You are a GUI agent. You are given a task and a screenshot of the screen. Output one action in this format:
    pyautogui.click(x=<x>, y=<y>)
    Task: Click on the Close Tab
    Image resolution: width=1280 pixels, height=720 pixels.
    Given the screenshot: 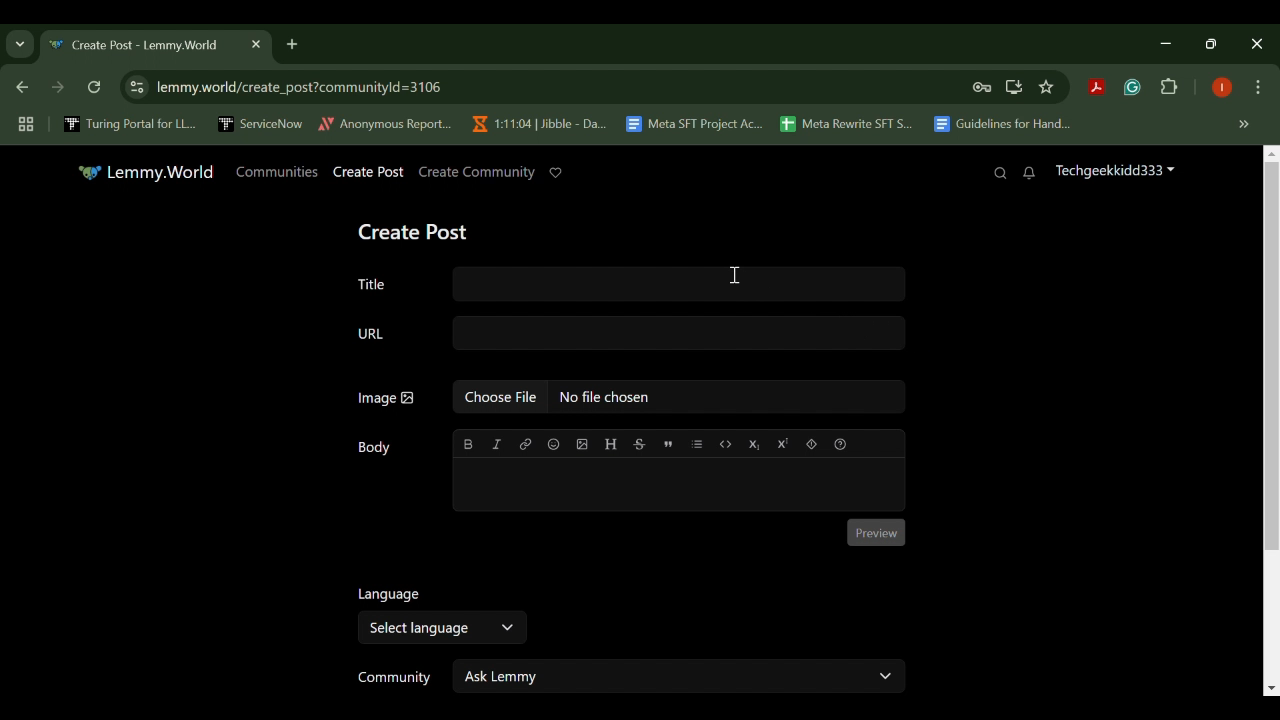 What is the action you would take?
    pyautogui.click(x=254, y=44)
    